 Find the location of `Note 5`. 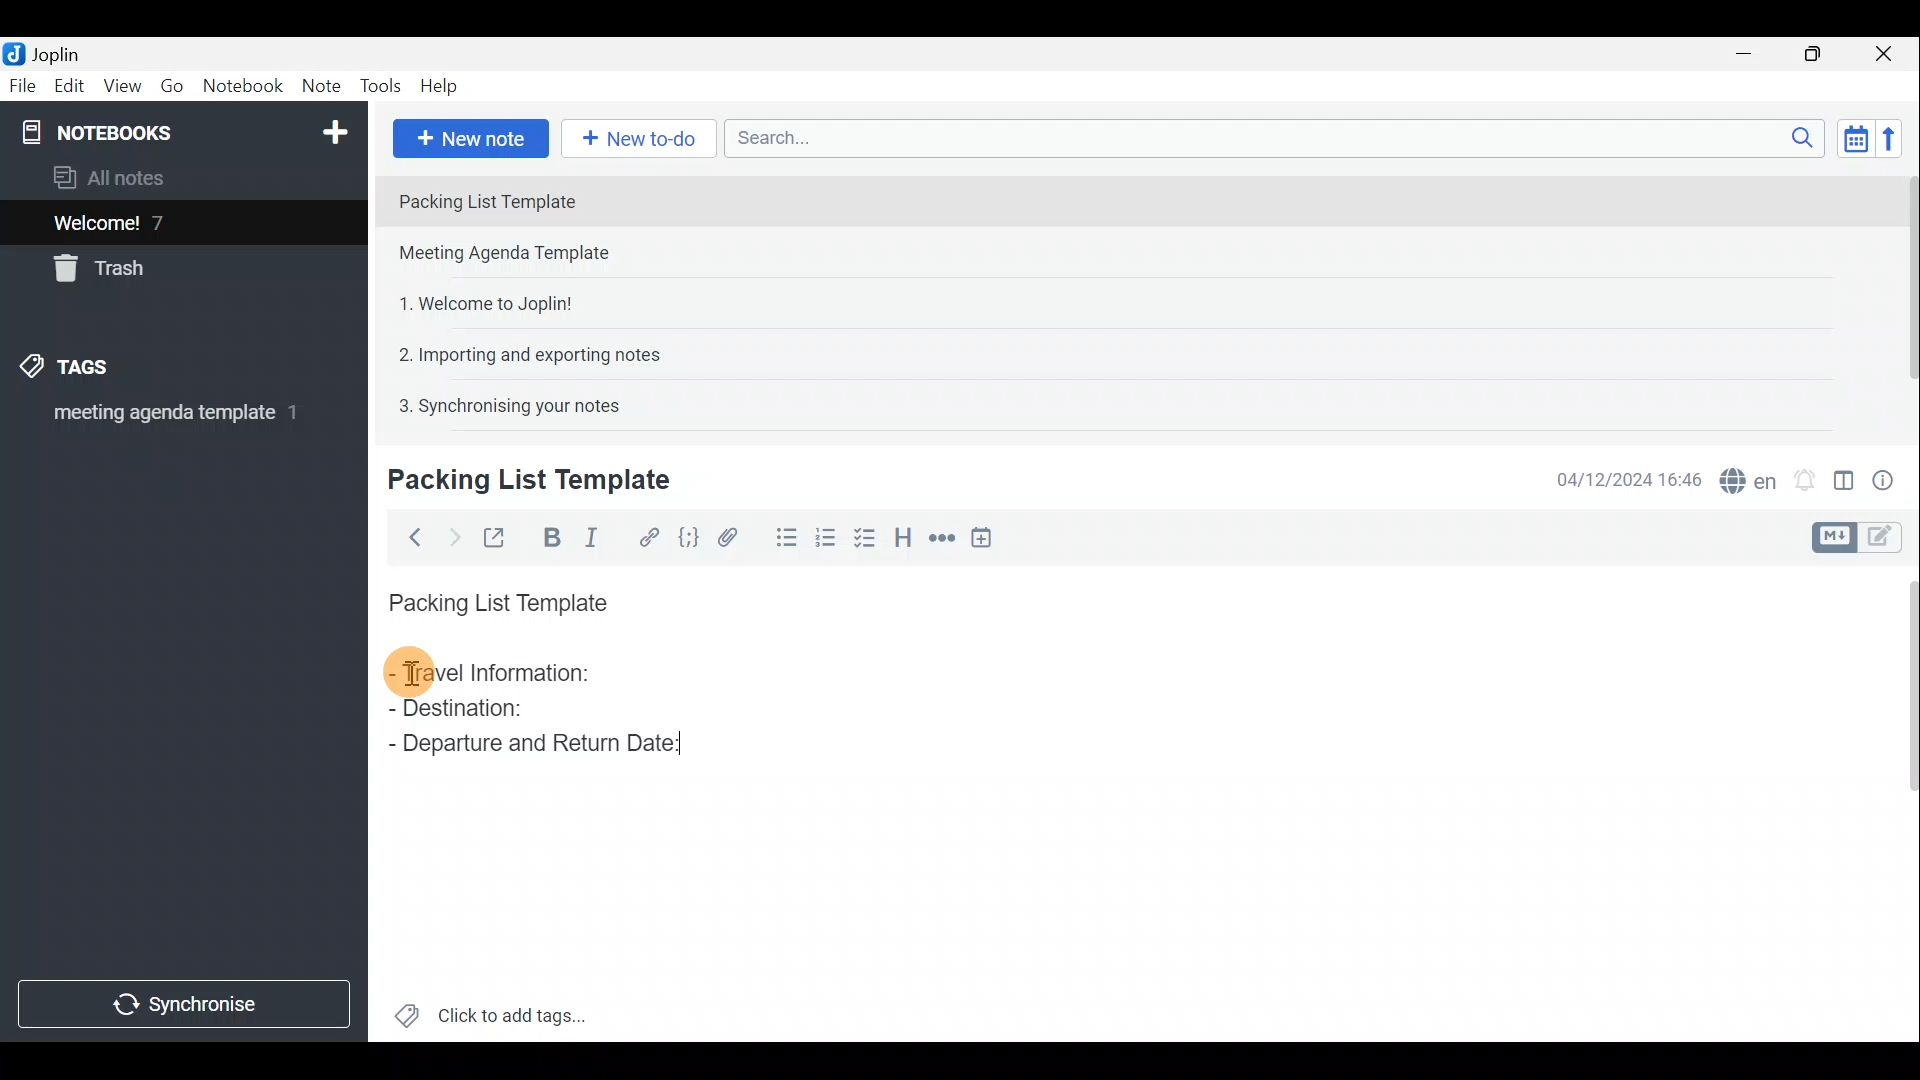

Note 5 is located at coordinates (501, 403).